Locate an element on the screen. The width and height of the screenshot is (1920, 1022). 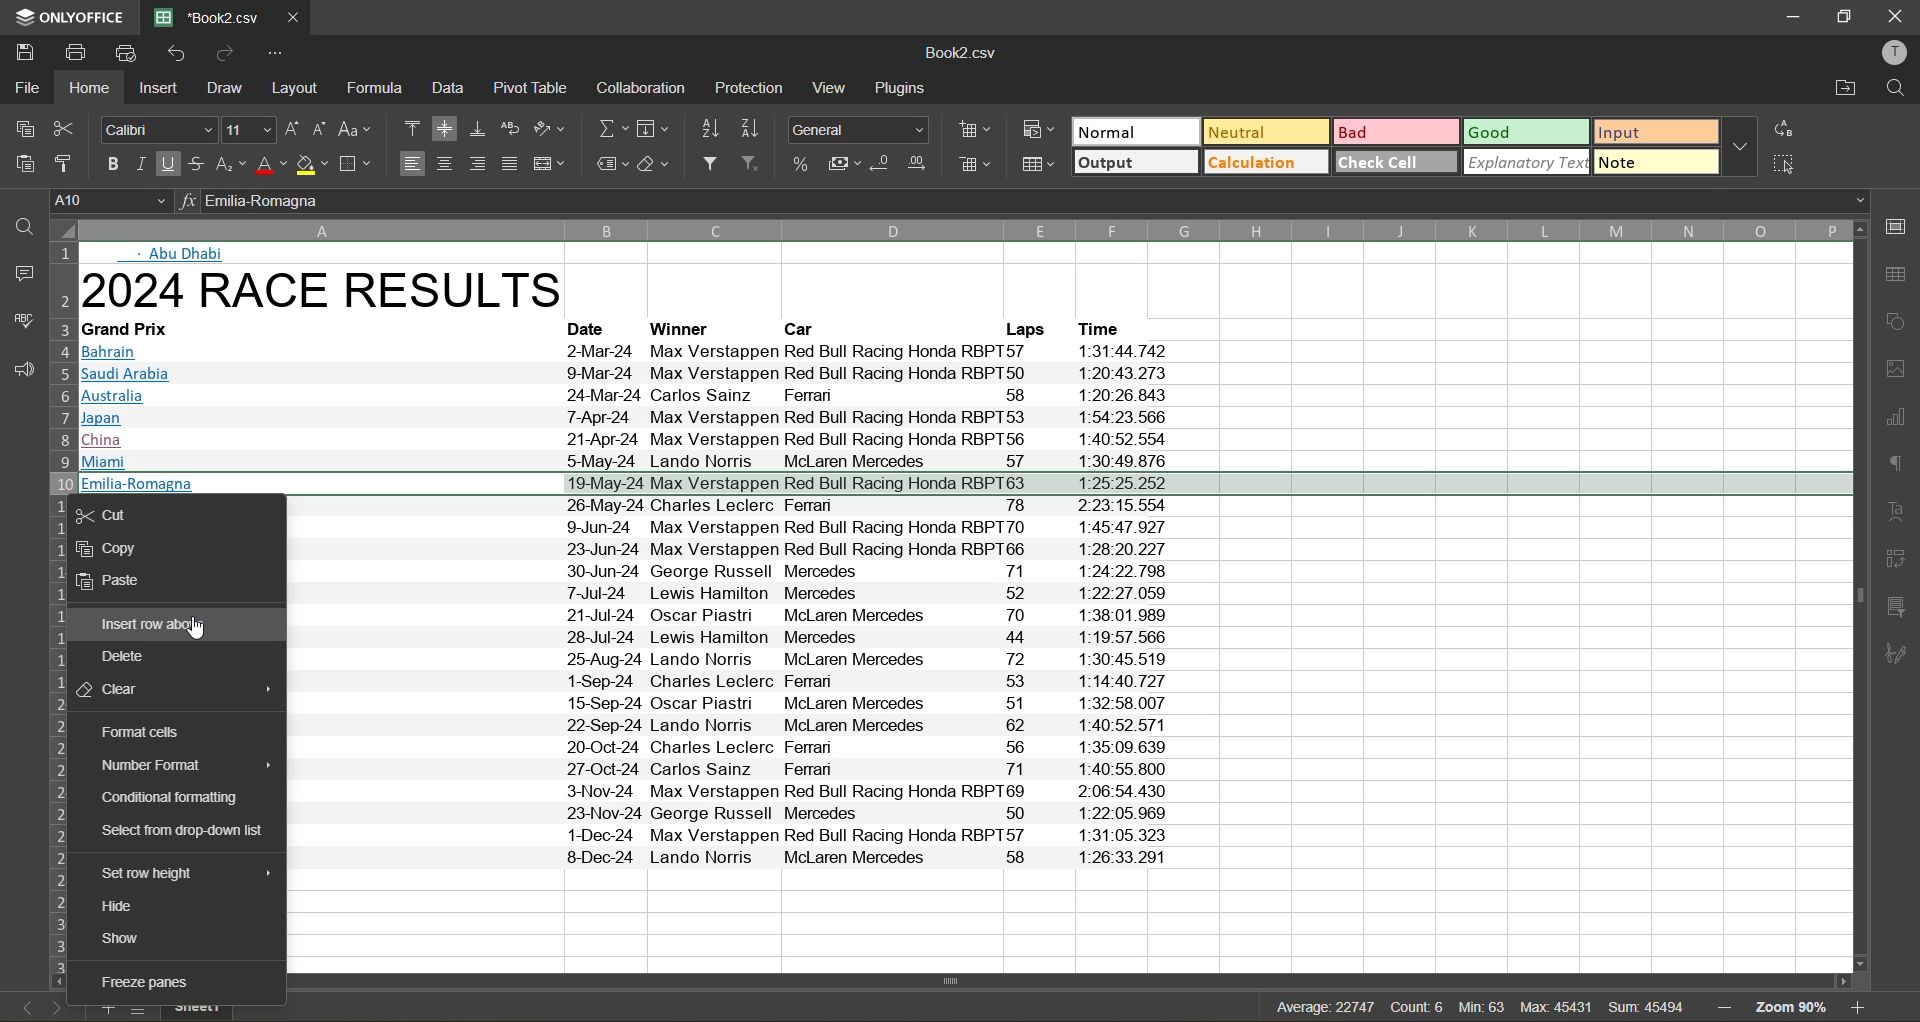
cursor is located at coordinates (197, 628).